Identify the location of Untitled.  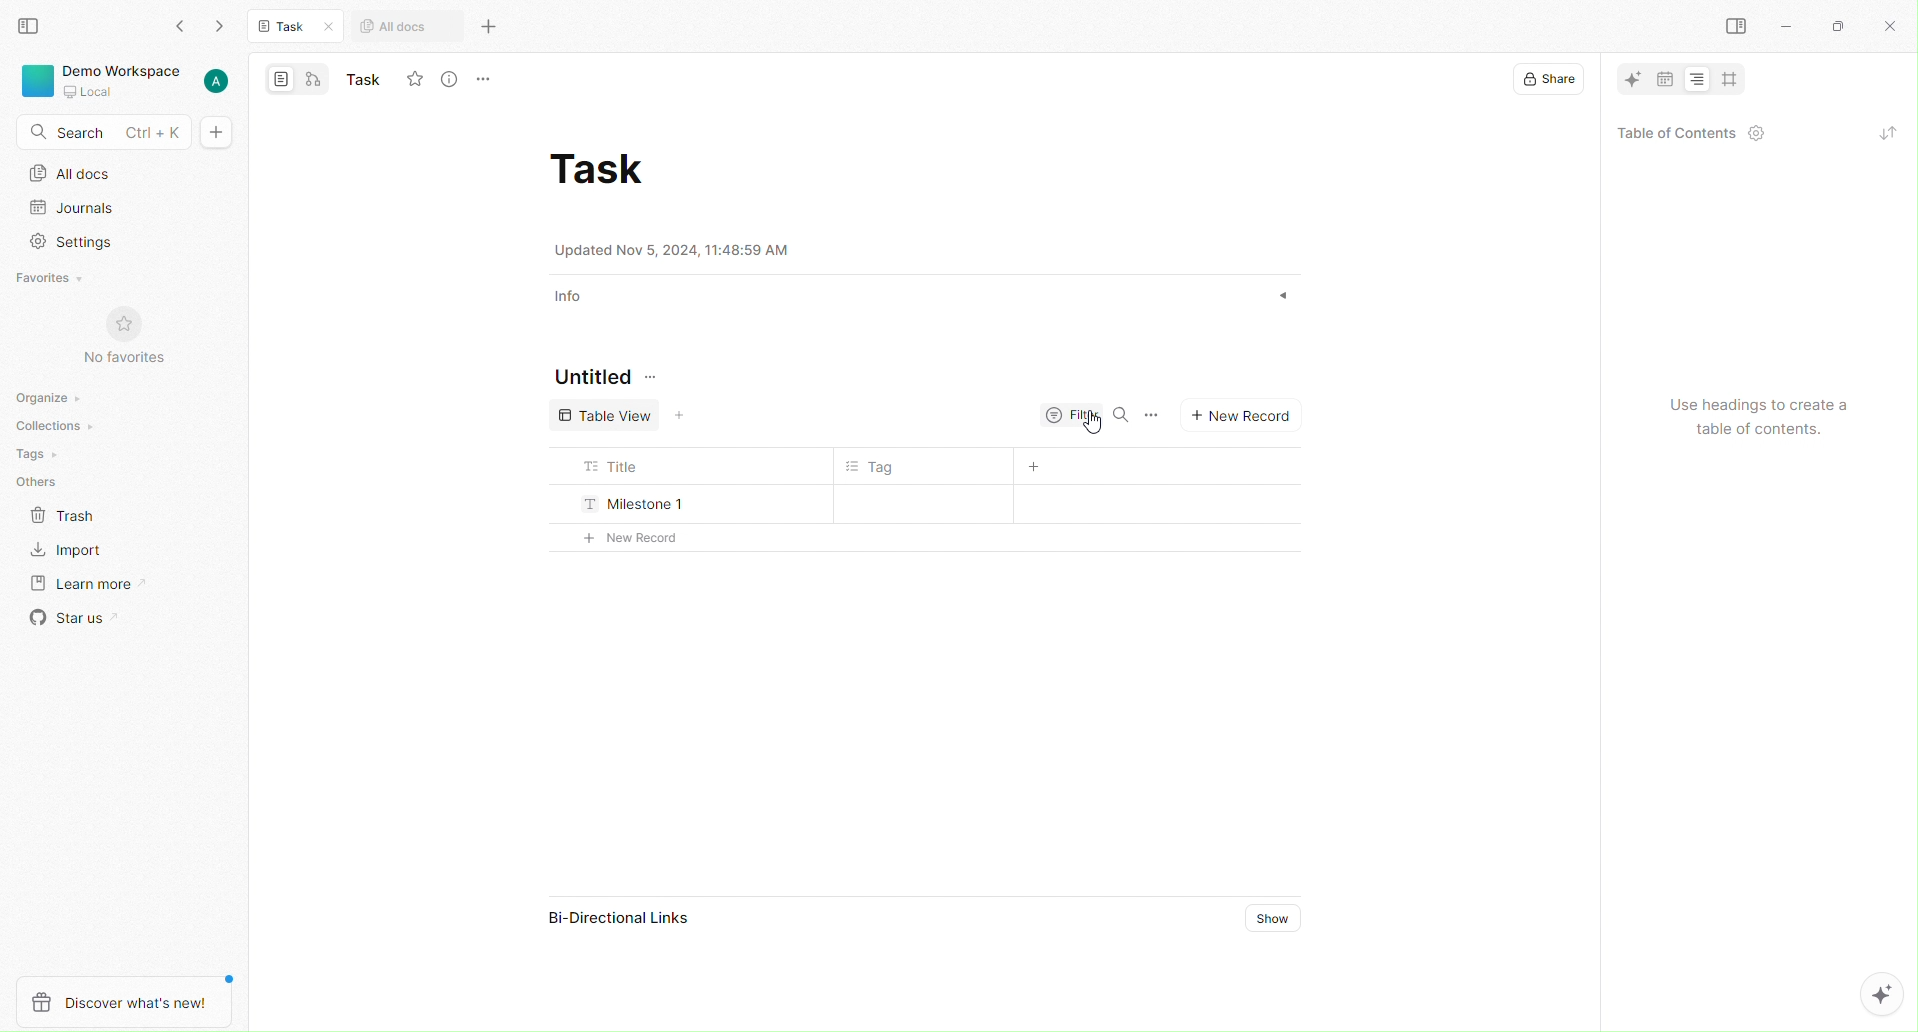
(587, 376).